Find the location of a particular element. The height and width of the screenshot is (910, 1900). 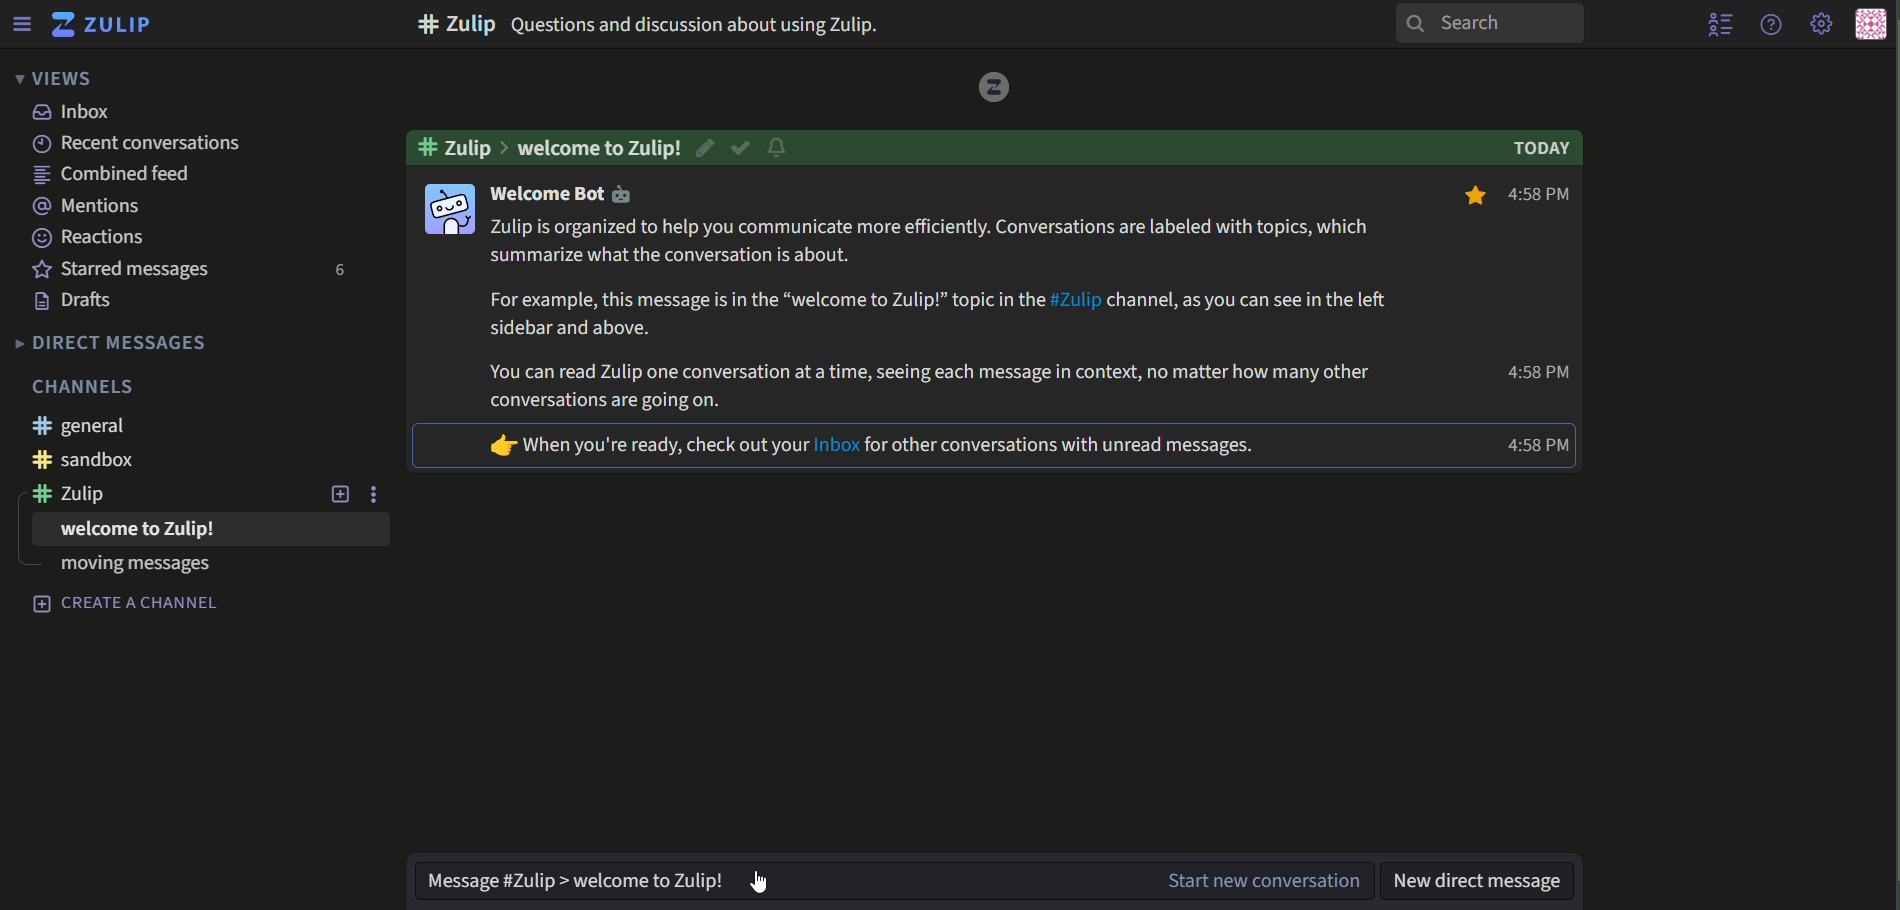

text is located at coordinates (1481, 878).